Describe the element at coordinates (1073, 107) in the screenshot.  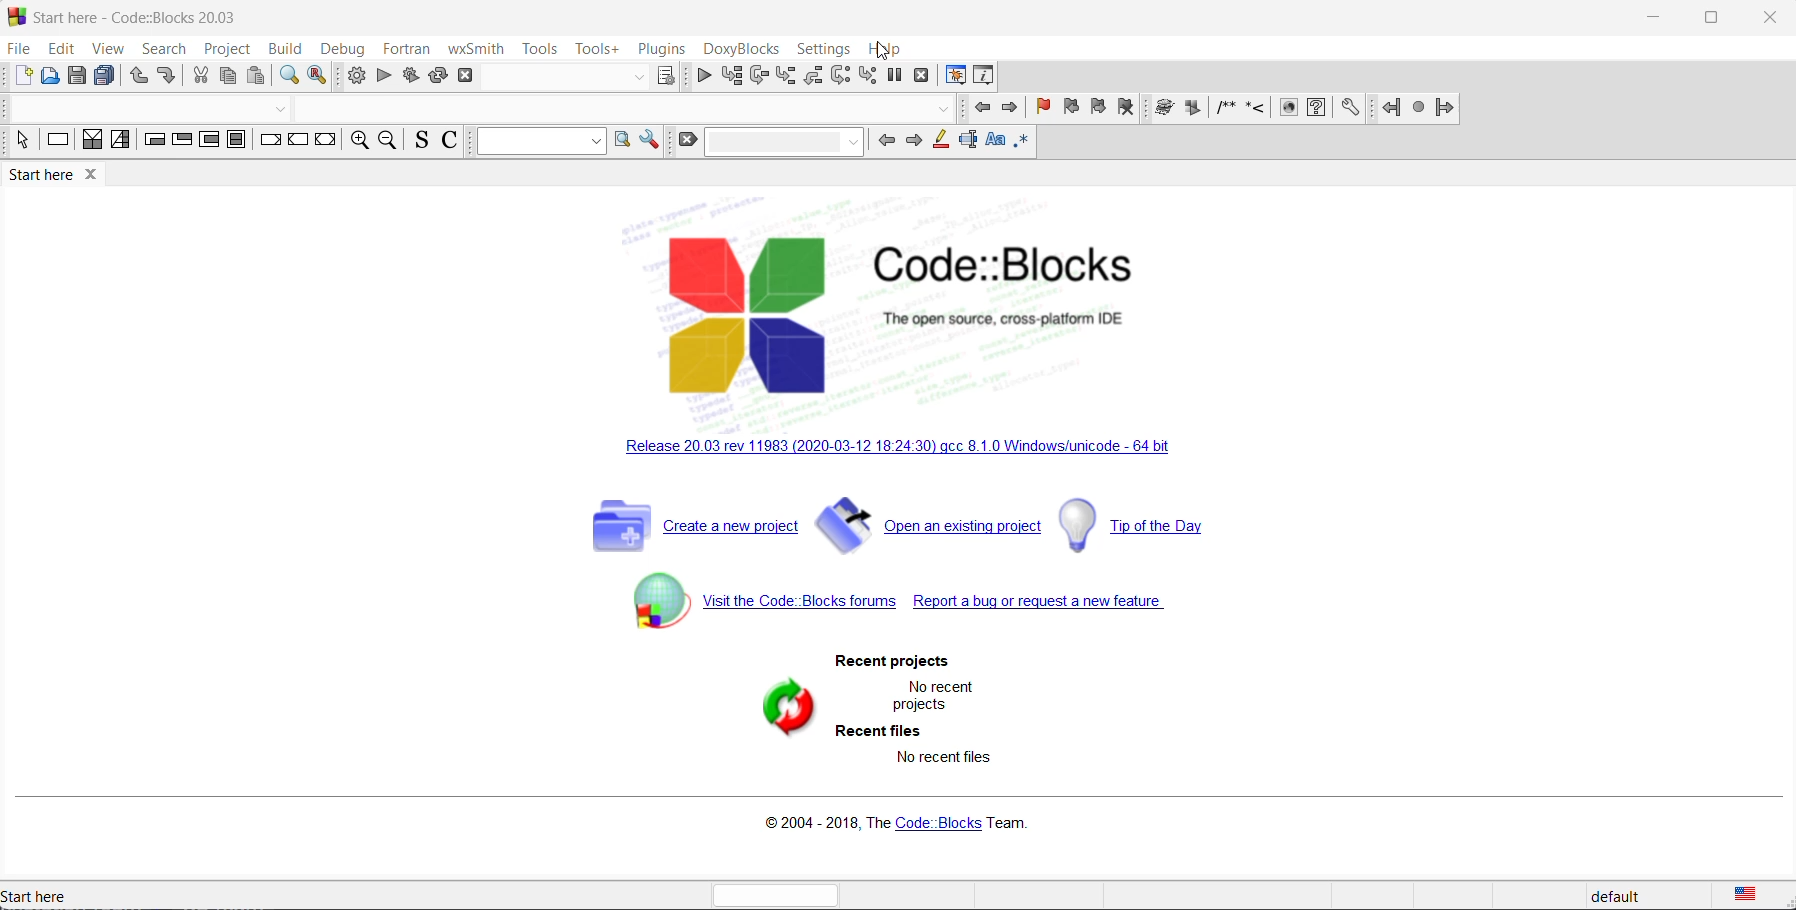
I see `previous bookmark` at that location.